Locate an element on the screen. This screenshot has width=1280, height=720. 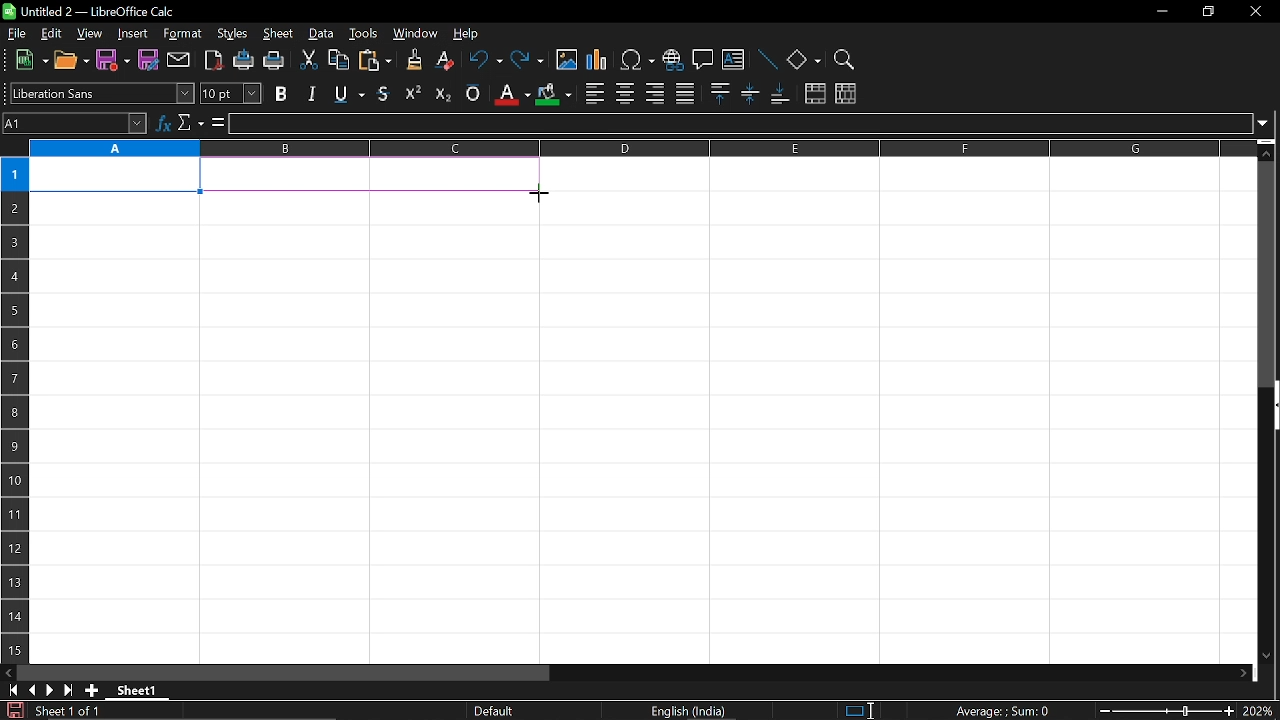
supercript is located at coordinates (413, 93).